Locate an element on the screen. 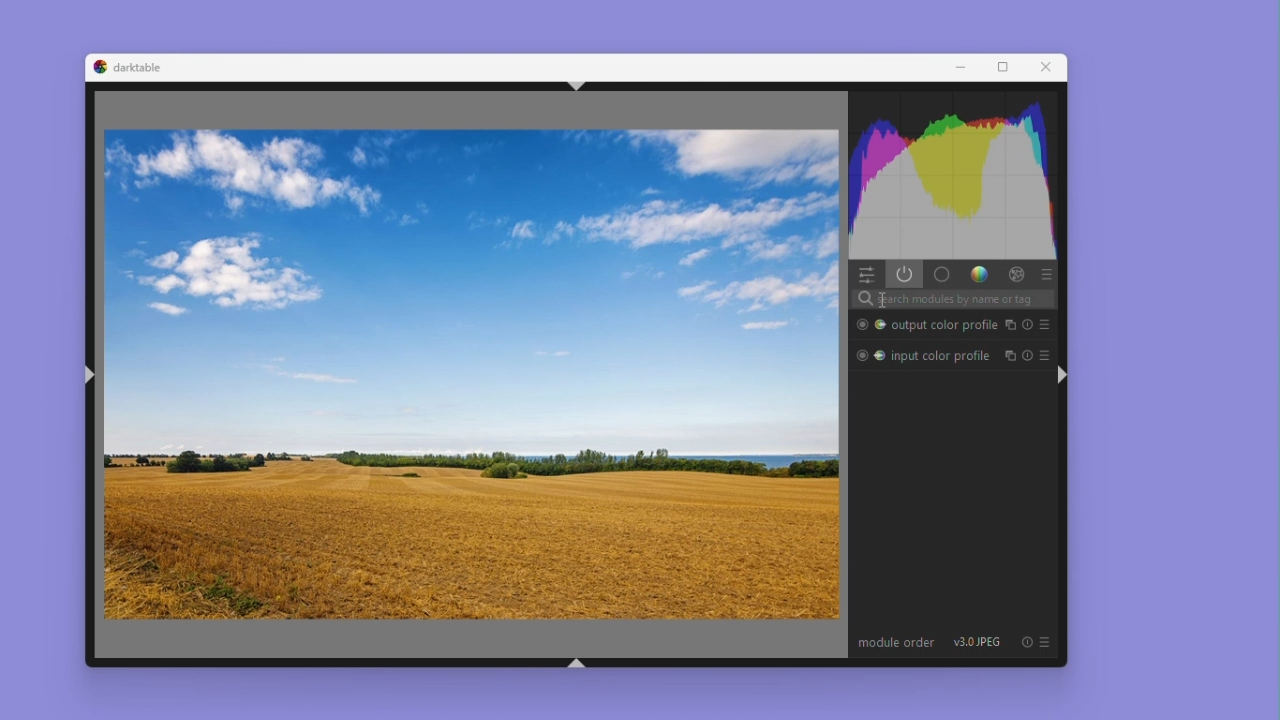 The image size is (1280, 720). shift+ctrl+b is located at coordinates (579, 661).